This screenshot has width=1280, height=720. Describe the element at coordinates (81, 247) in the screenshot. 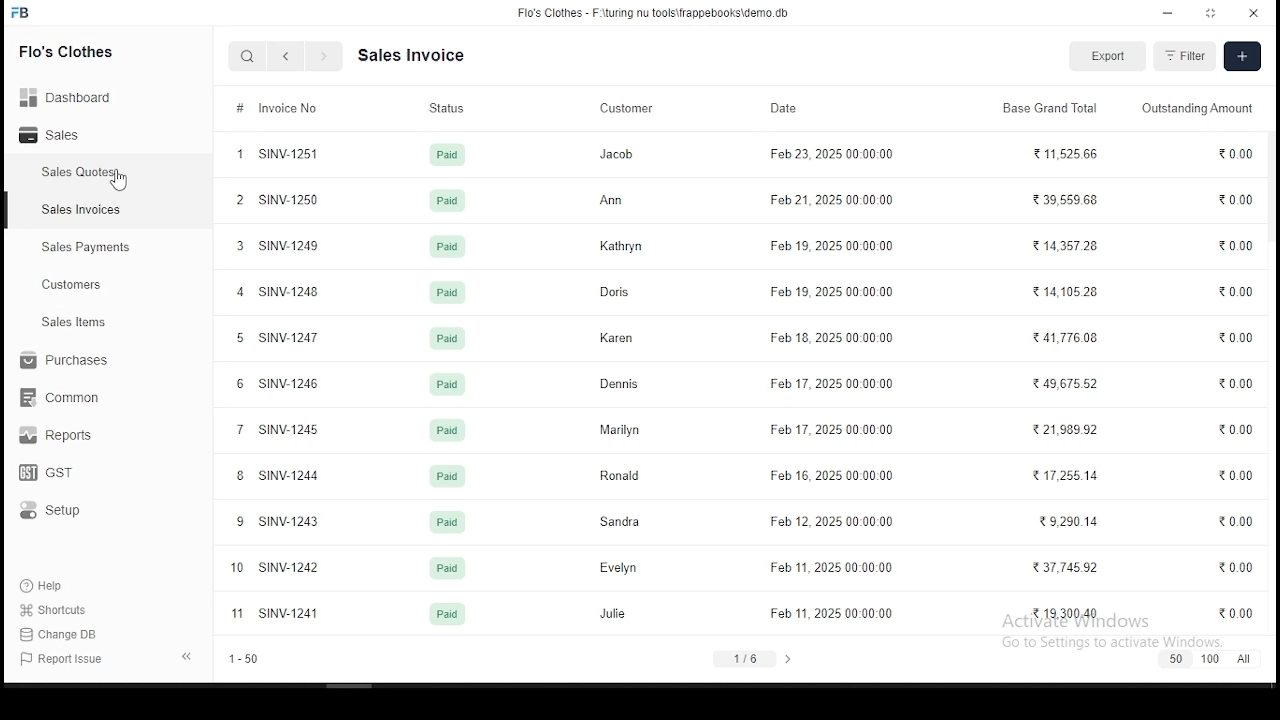

I see `sales payment` at that location.